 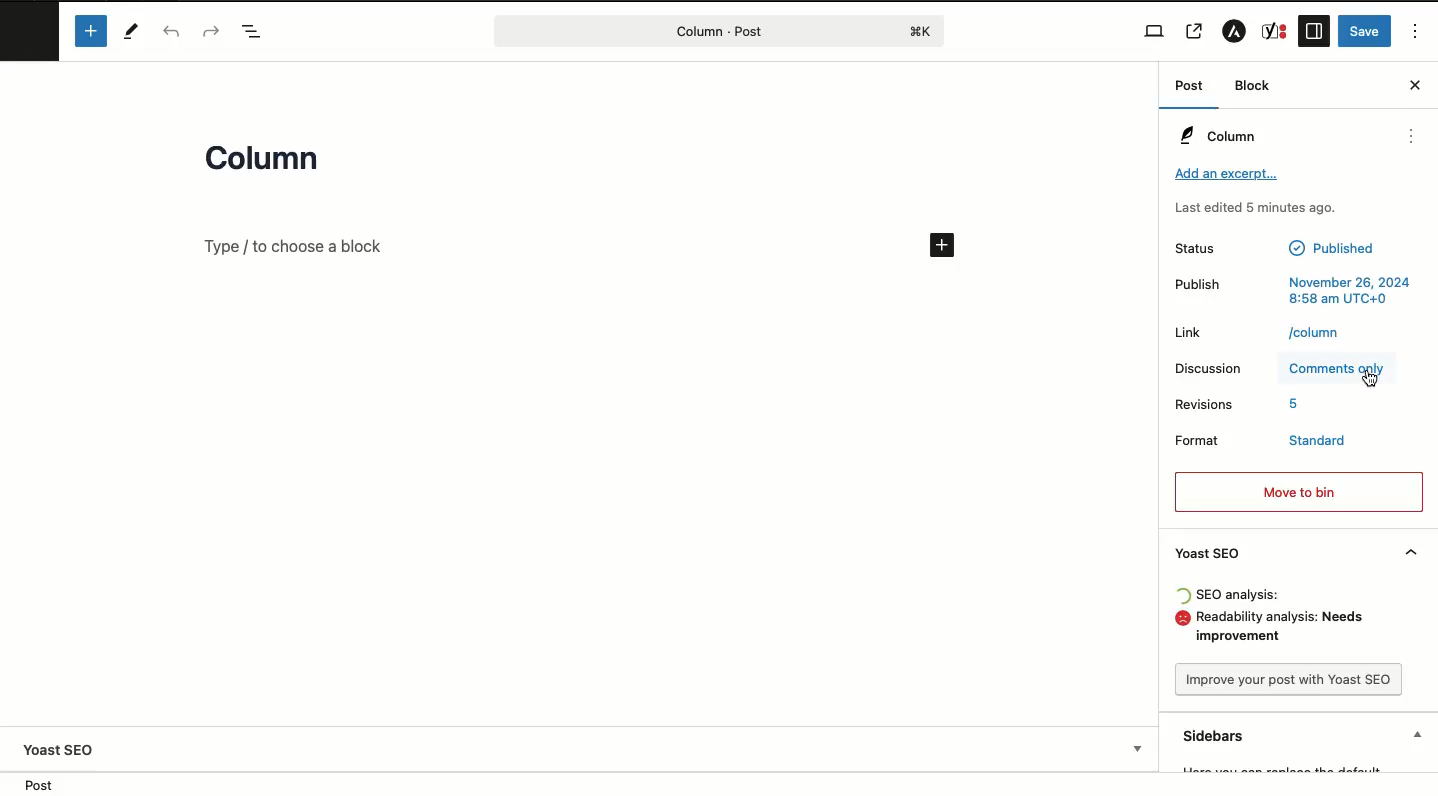 I want to click on text, so click(x=1333, y=248).